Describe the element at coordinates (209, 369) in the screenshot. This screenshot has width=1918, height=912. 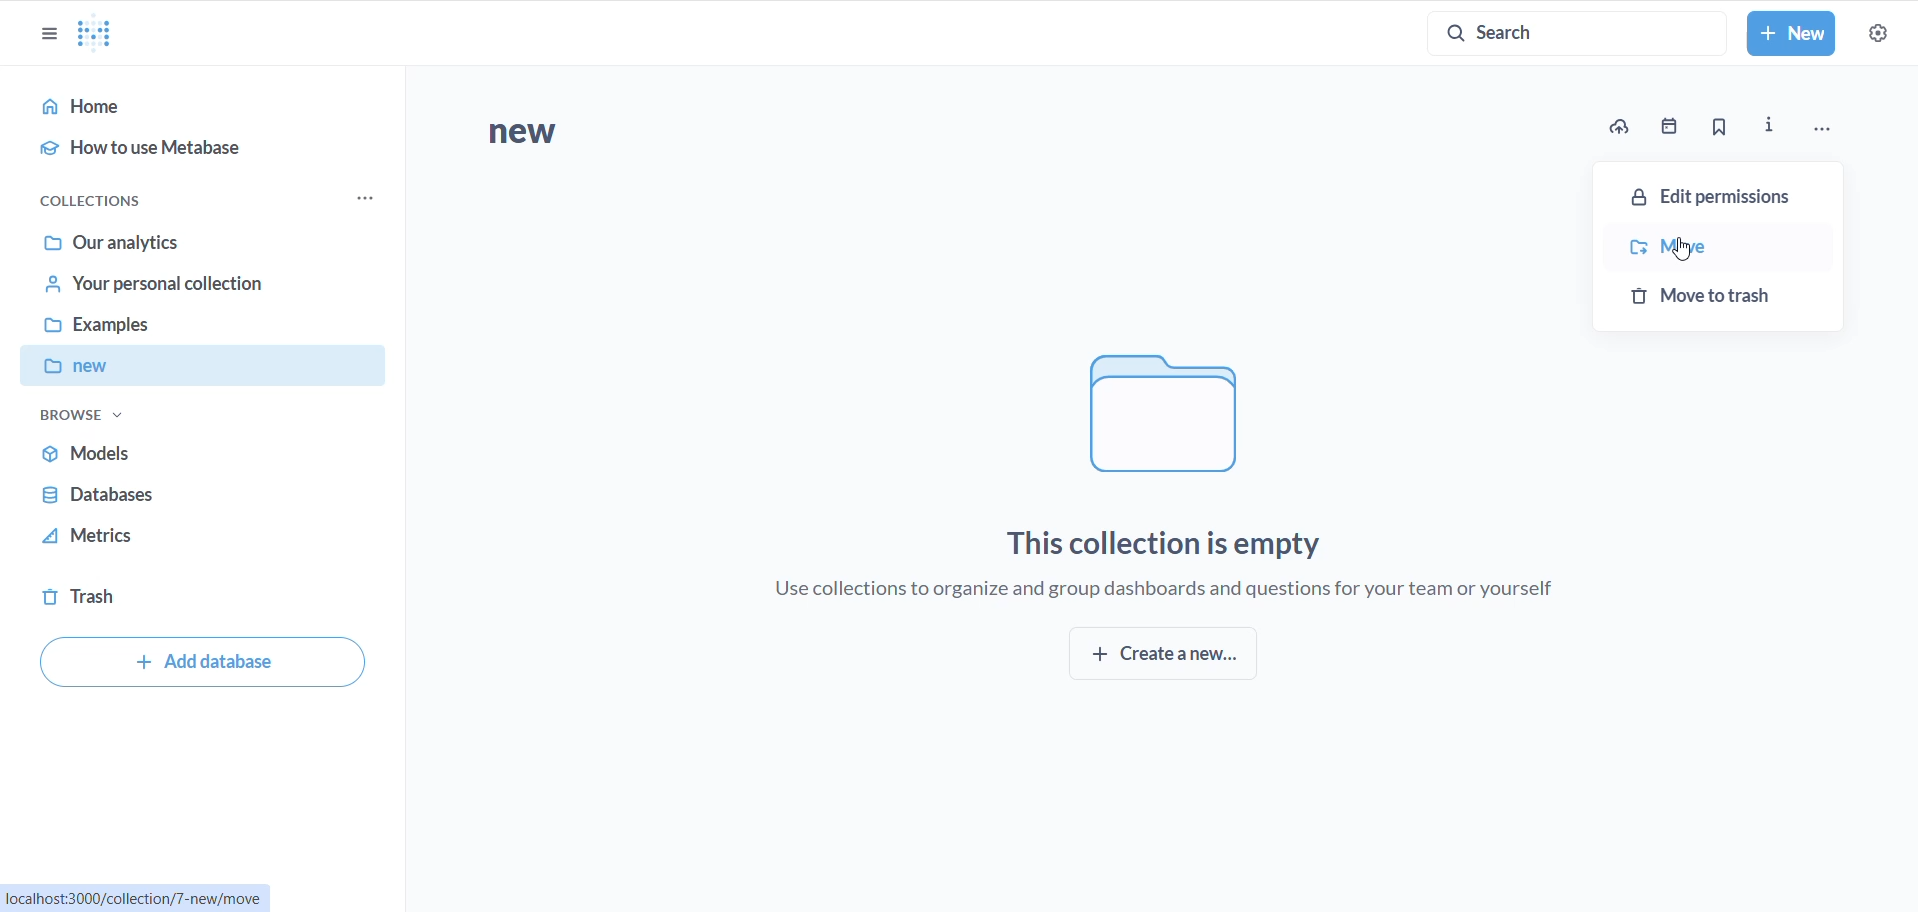
I see `new` at that location.